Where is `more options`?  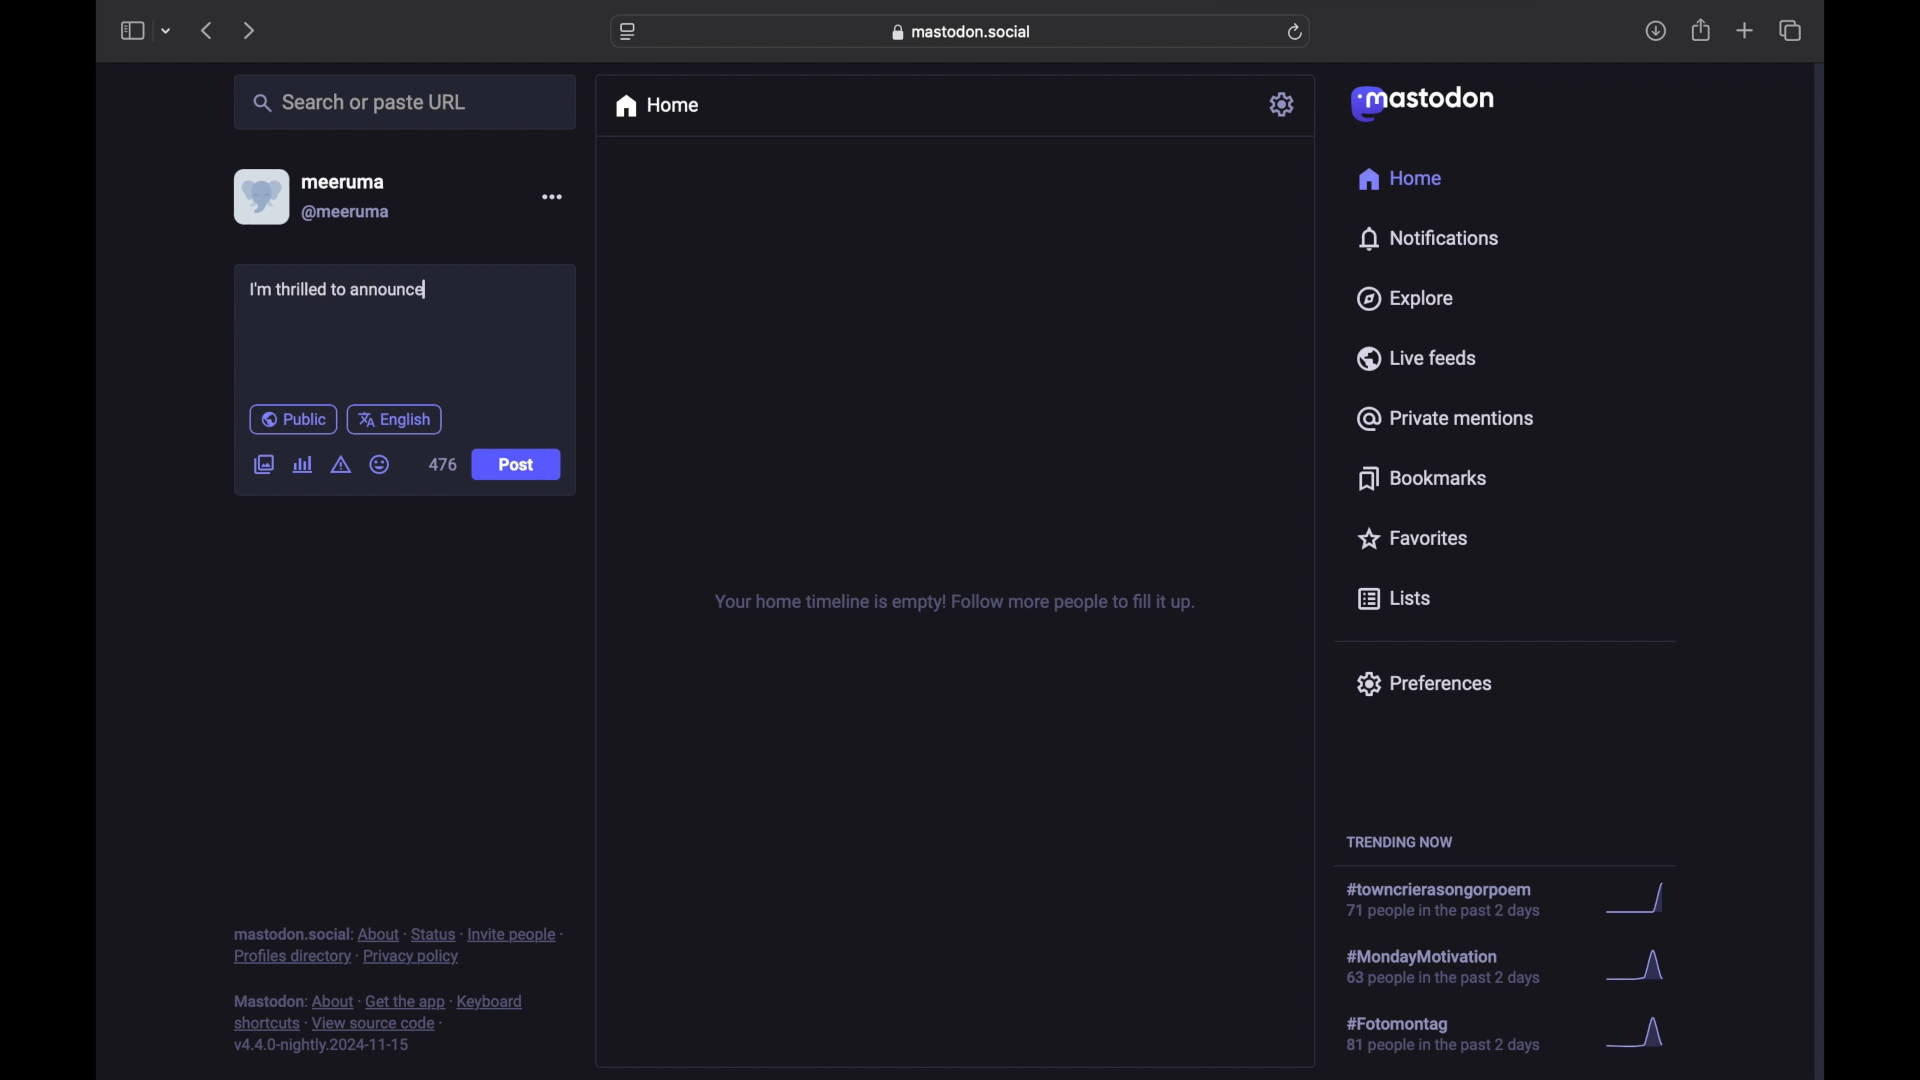
more options is located at coordinates (551, 196).